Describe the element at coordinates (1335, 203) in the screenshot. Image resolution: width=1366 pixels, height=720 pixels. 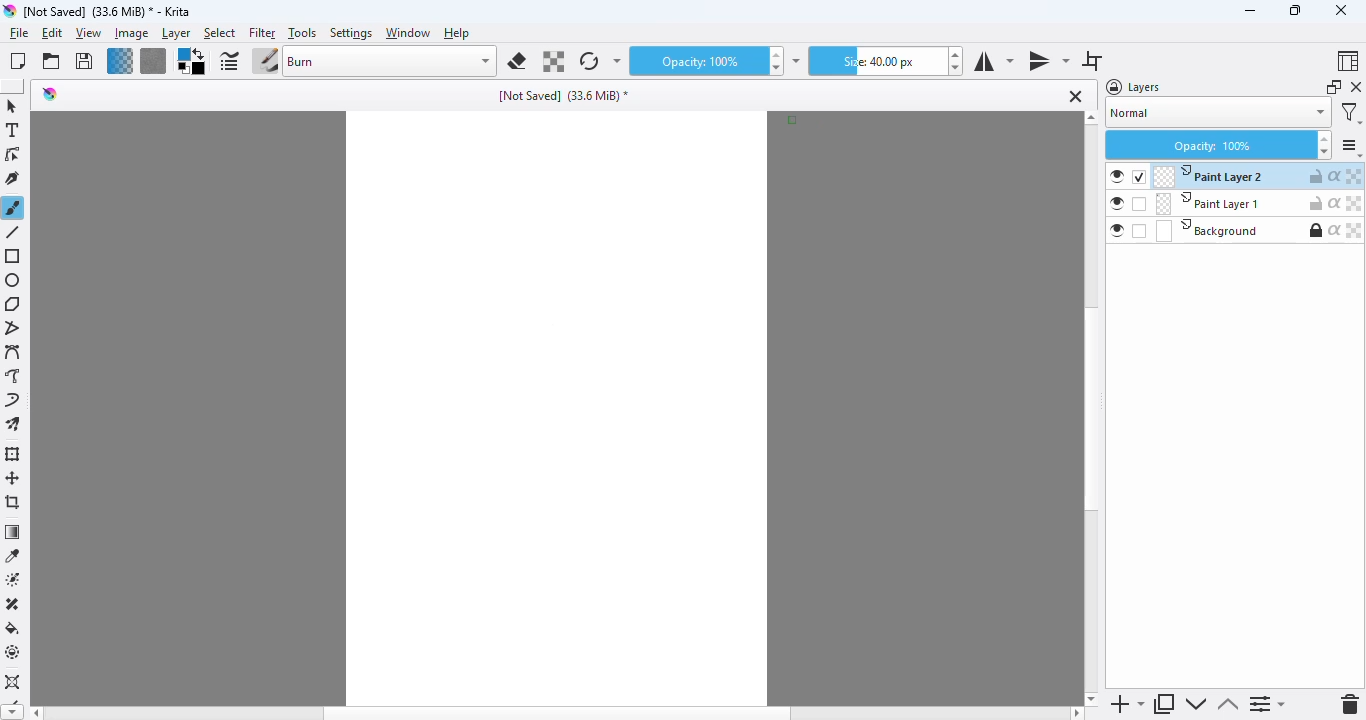
I see `inherit alpha: no` at that location.